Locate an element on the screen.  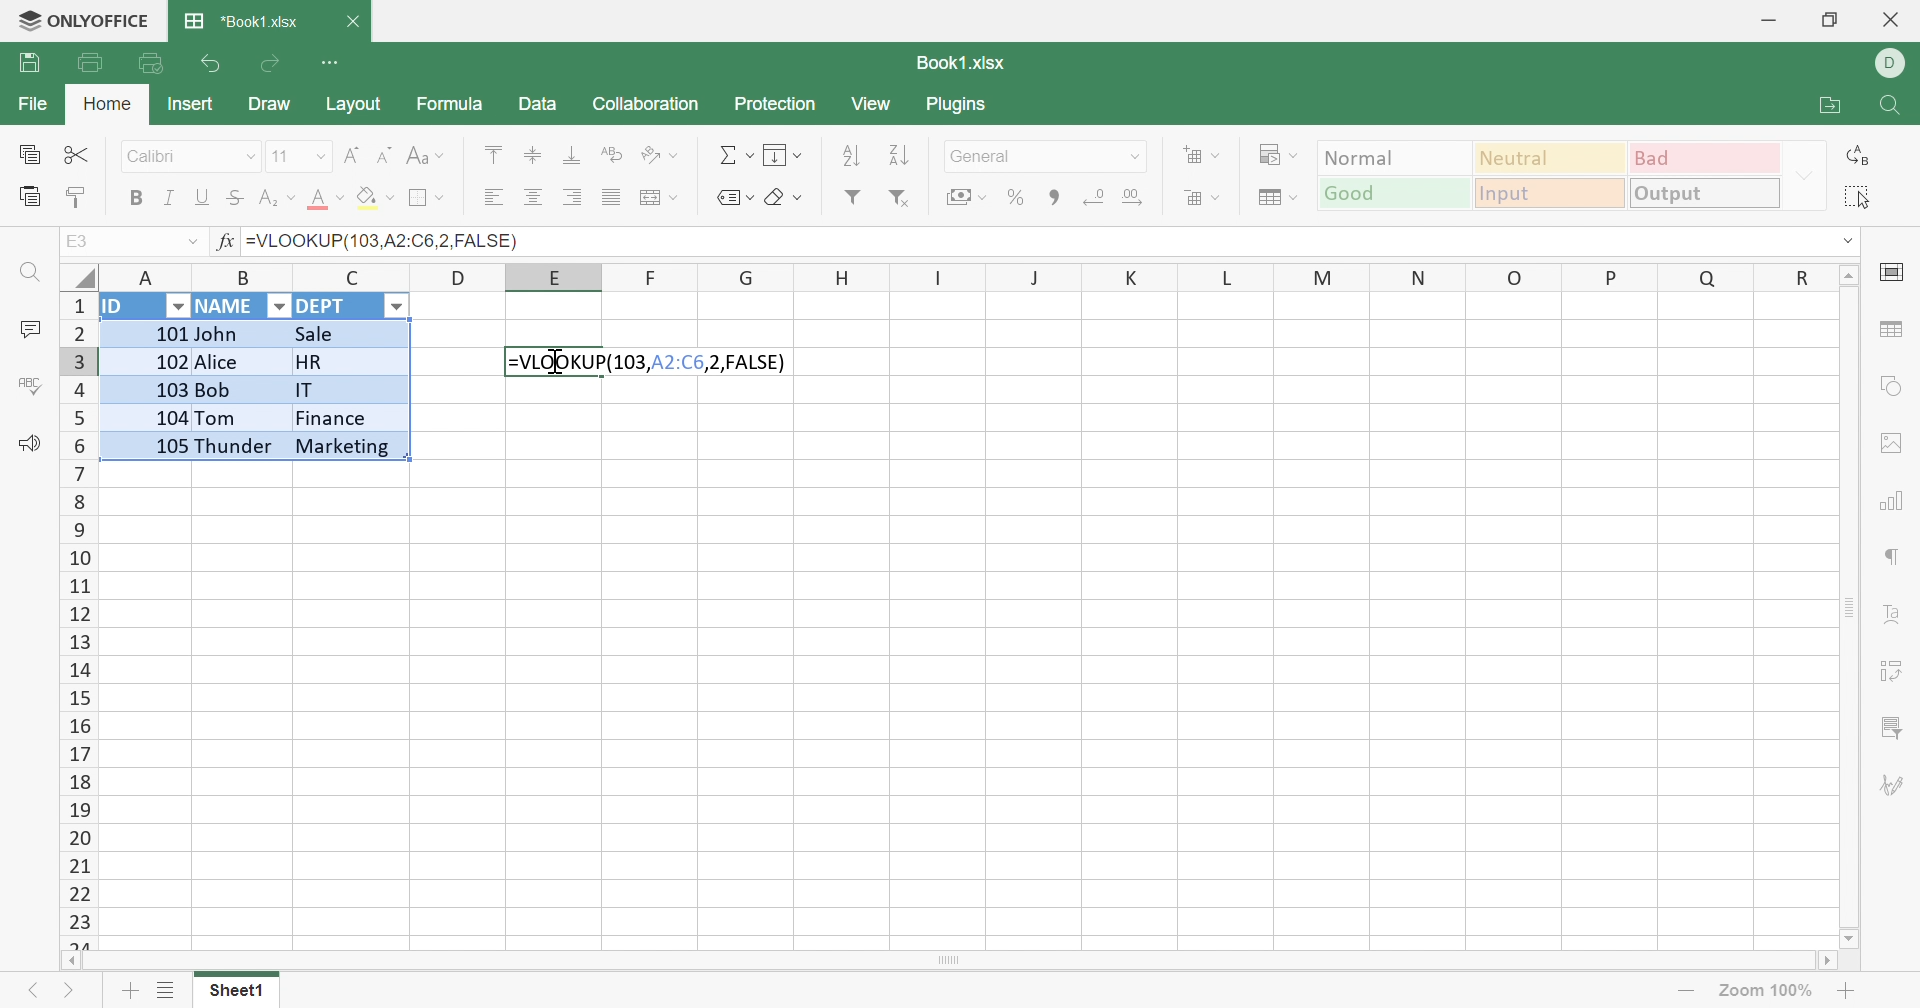
Close is located at coordinates (1894, 20).